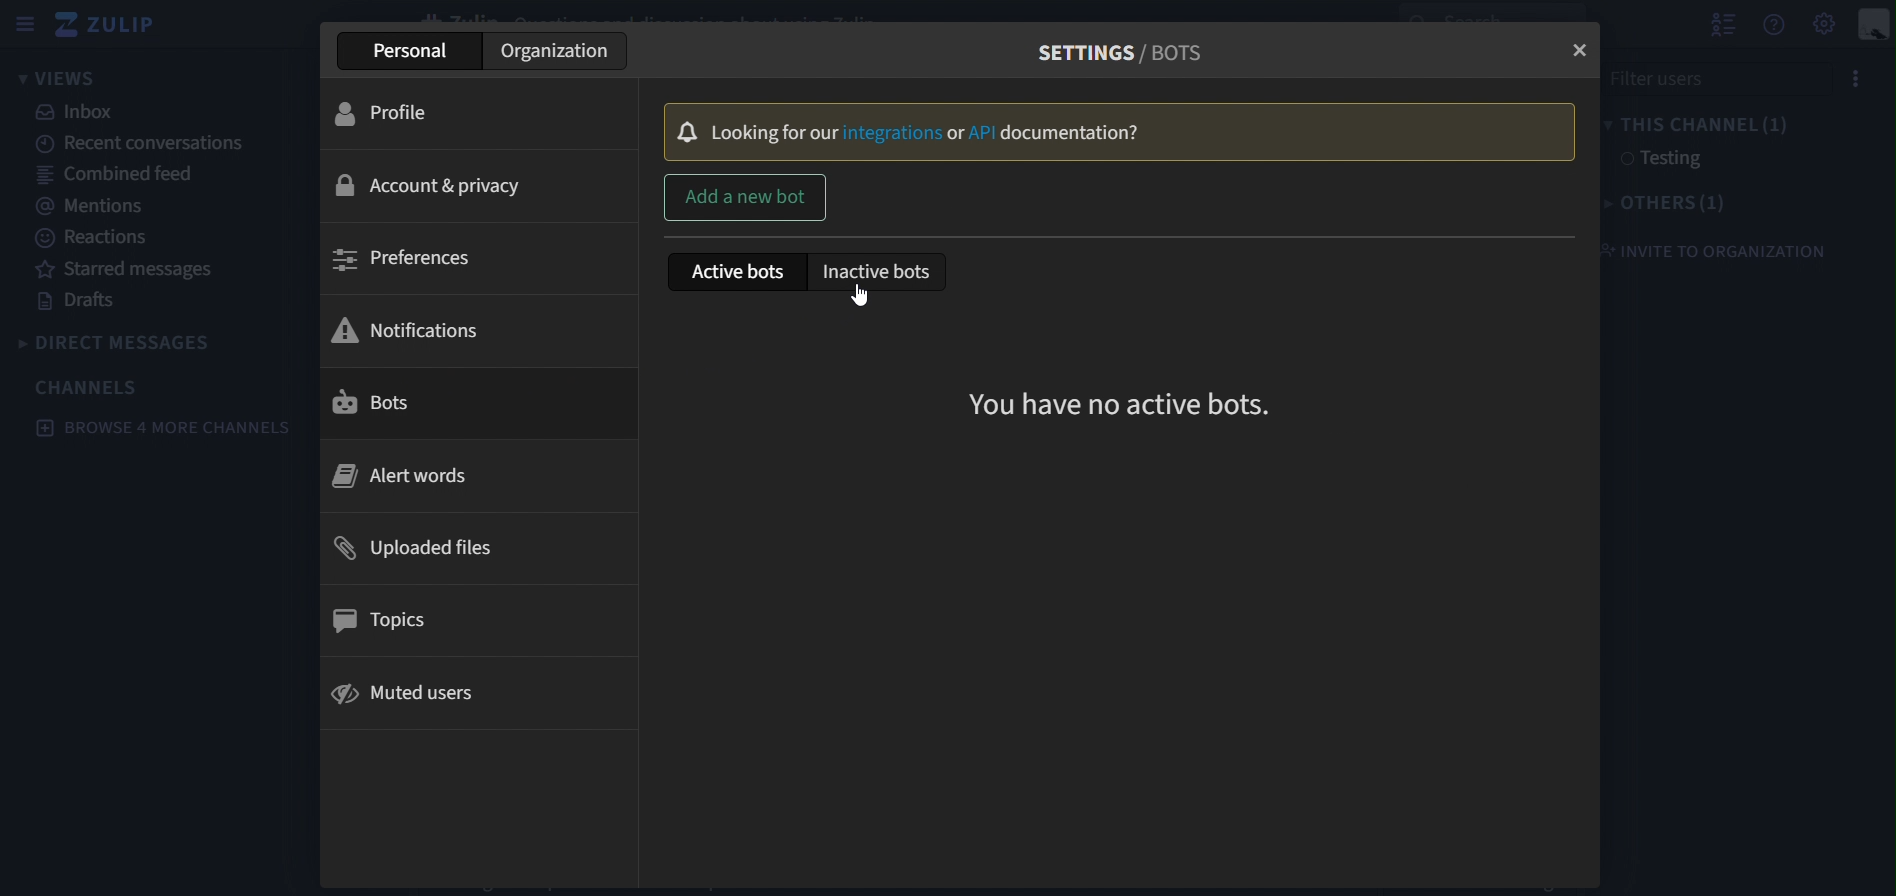 This screenshot has height=896, width=1896. What do you see at coordinates (84, 302) in the screenshot?
I see `drafts` at bounding box center [84, 302].